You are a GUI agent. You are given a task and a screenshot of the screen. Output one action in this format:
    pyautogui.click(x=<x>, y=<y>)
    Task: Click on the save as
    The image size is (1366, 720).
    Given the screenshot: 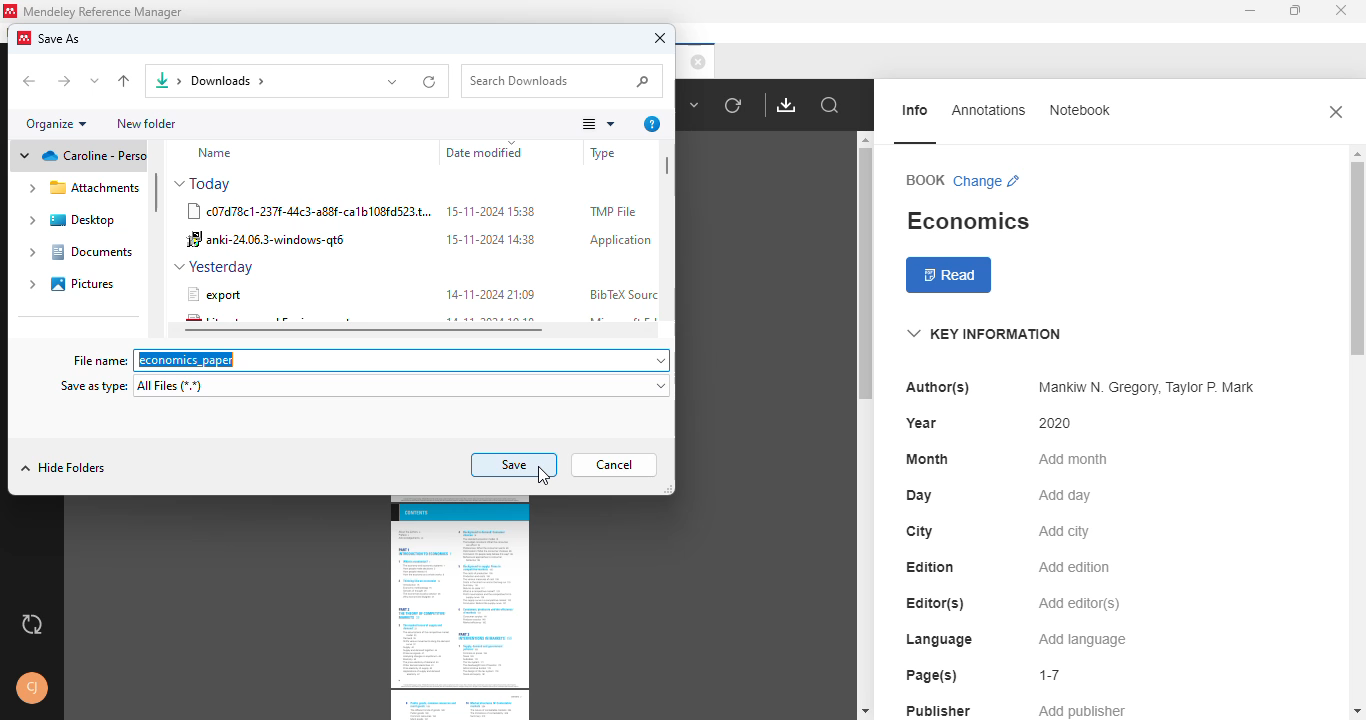 What is the action you would take?
    pyautogui.click(x=60, y=39)
    